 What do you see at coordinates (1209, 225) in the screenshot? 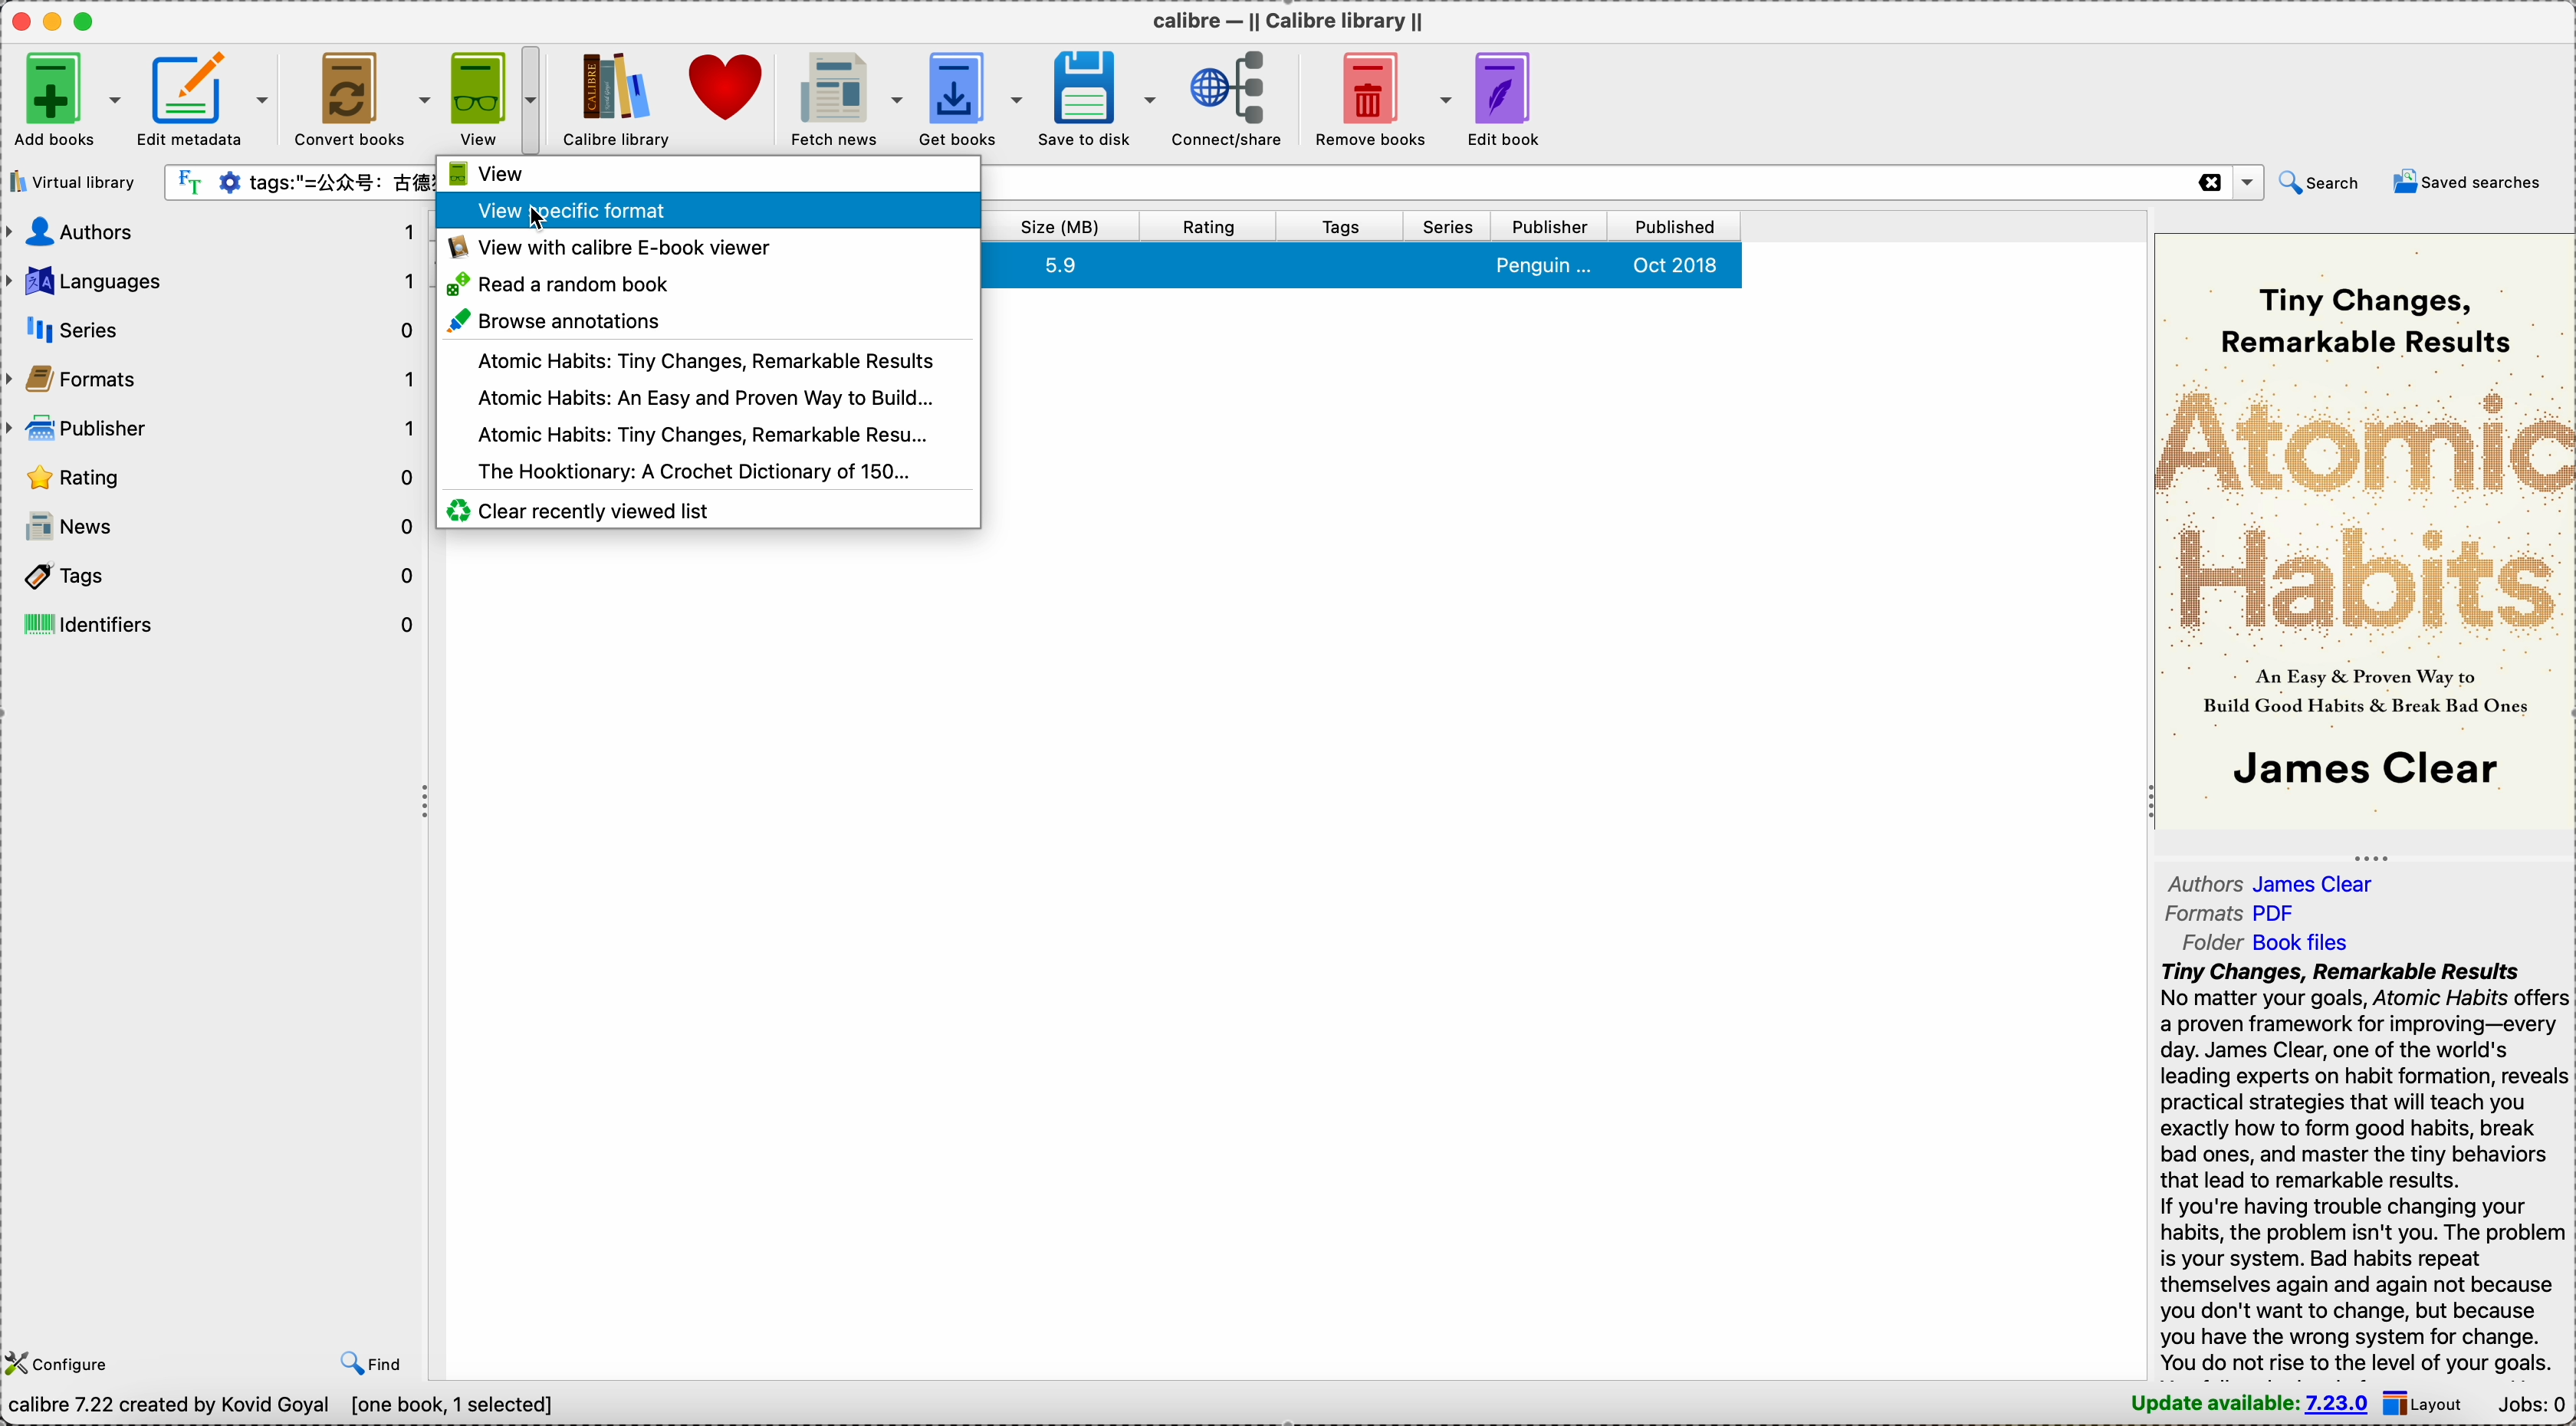
I see `rating` at bounding box center [1209, 225].